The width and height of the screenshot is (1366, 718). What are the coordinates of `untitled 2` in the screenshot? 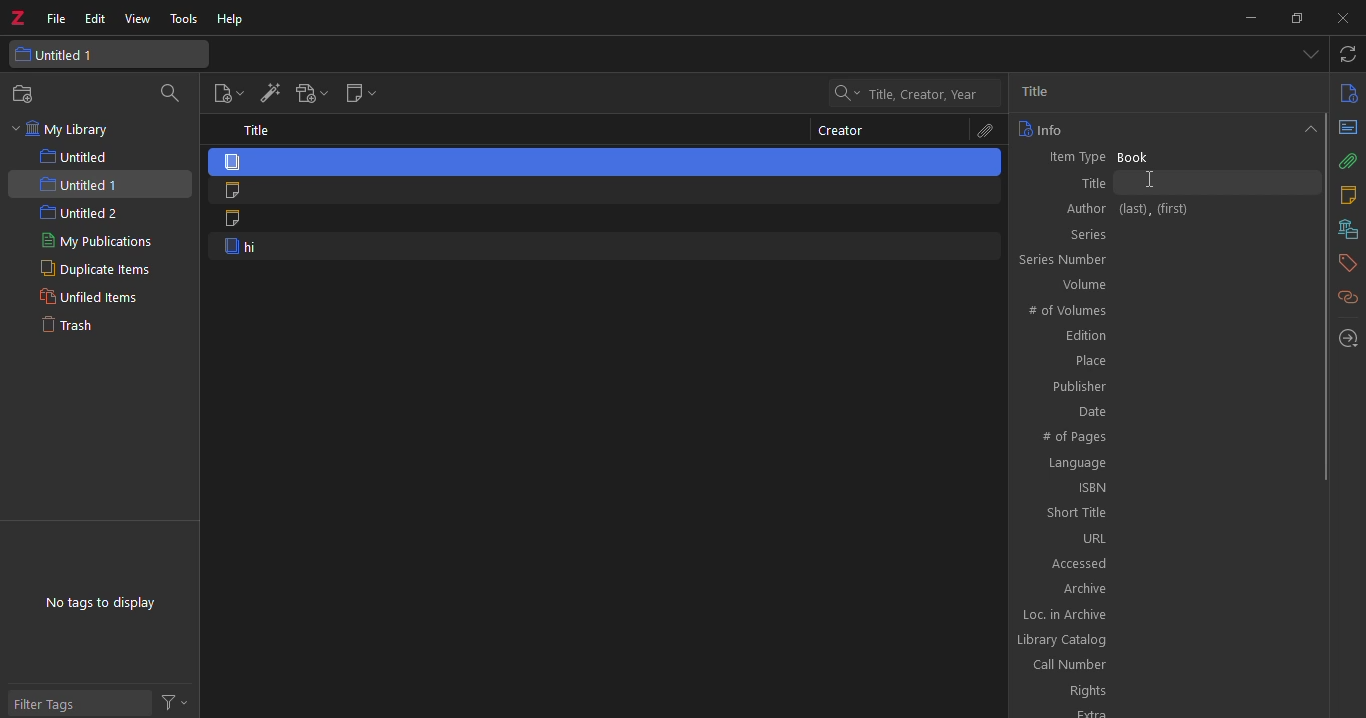 It's located at (79, 214).